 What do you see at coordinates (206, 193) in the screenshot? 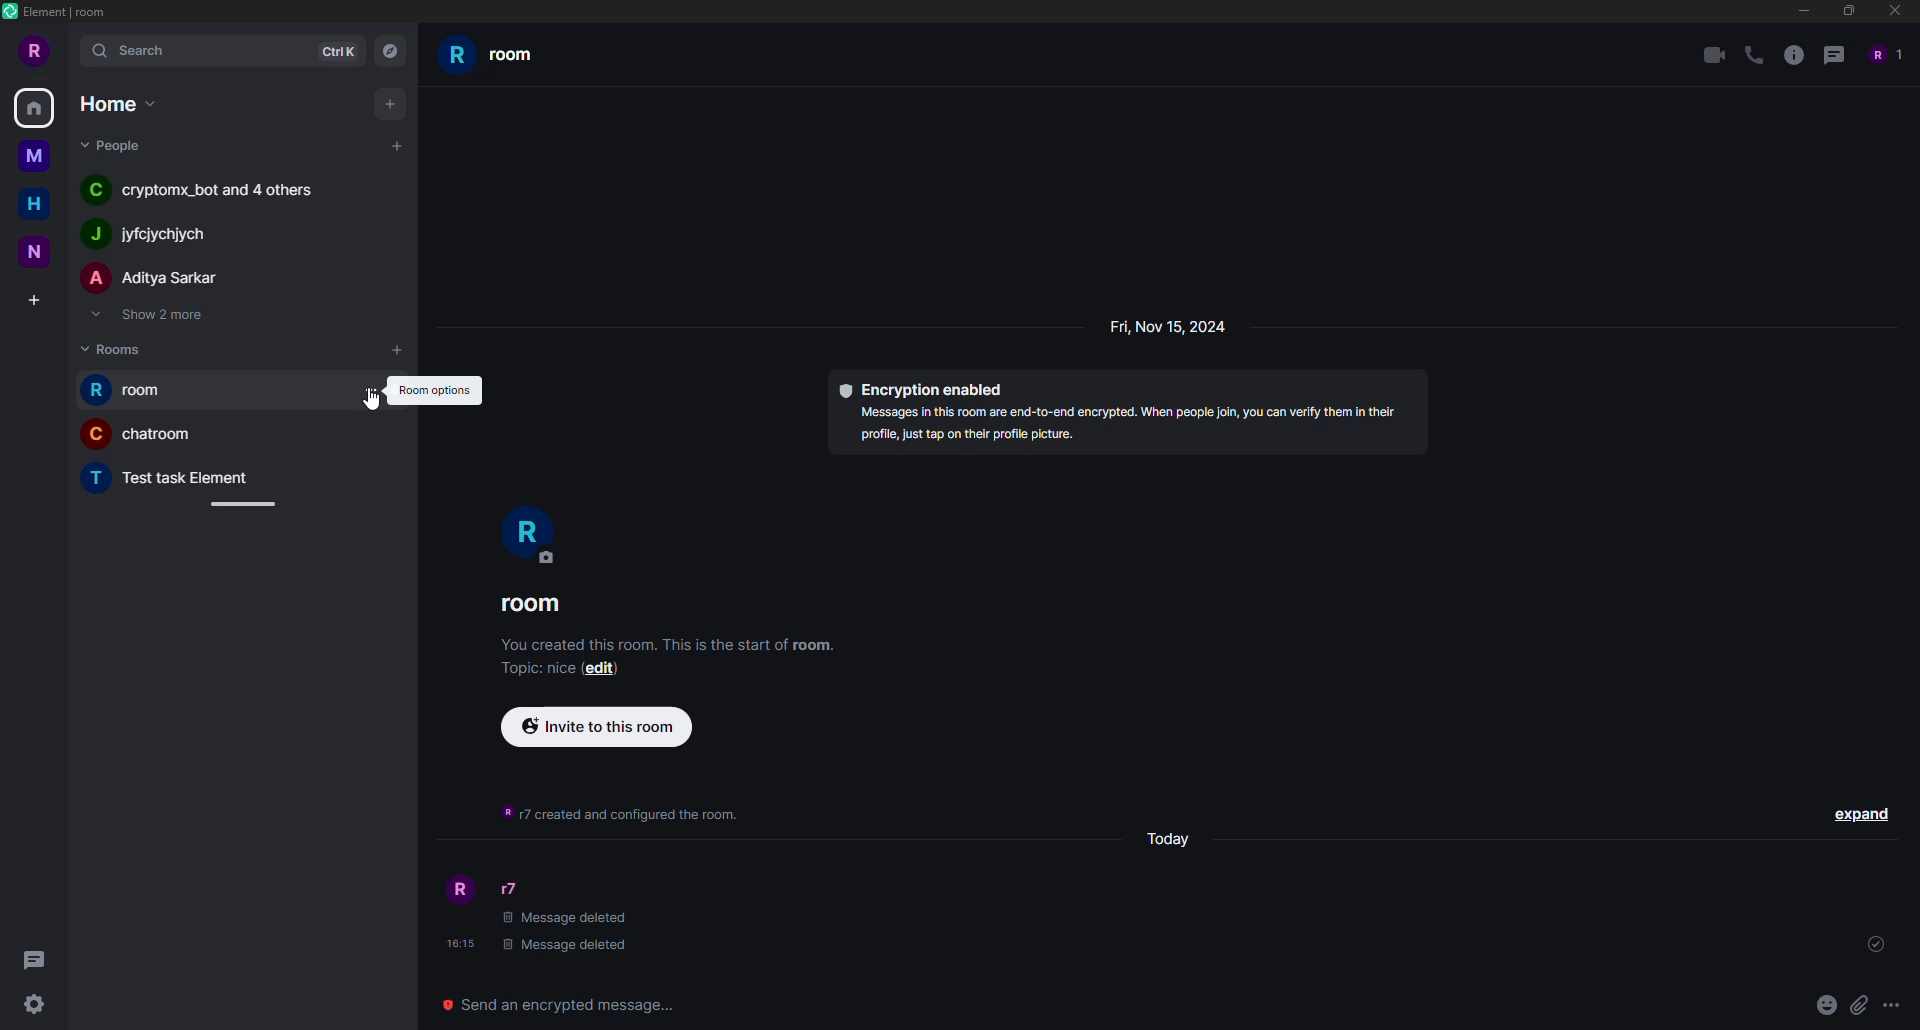
I see `C  cryptomx_bot and 4 others` at bounding box center [206, 193].